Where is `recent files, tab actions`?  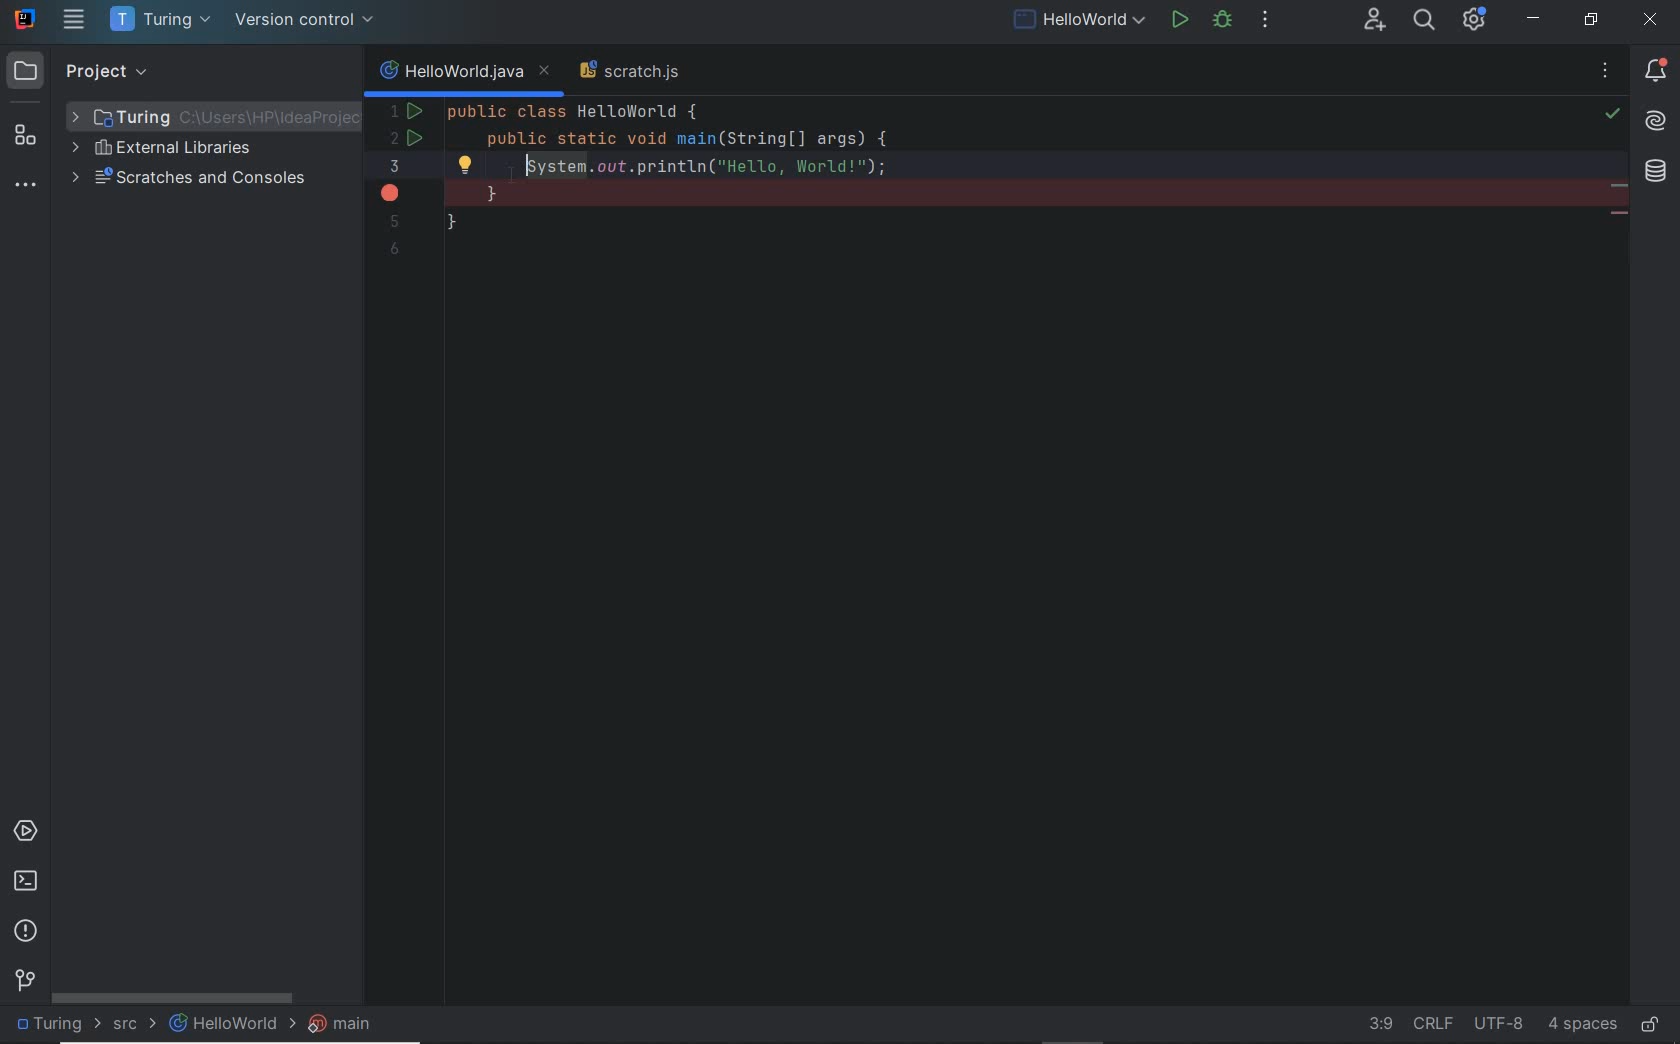
recent files, tab actions is located at coordinates (1606, 73).